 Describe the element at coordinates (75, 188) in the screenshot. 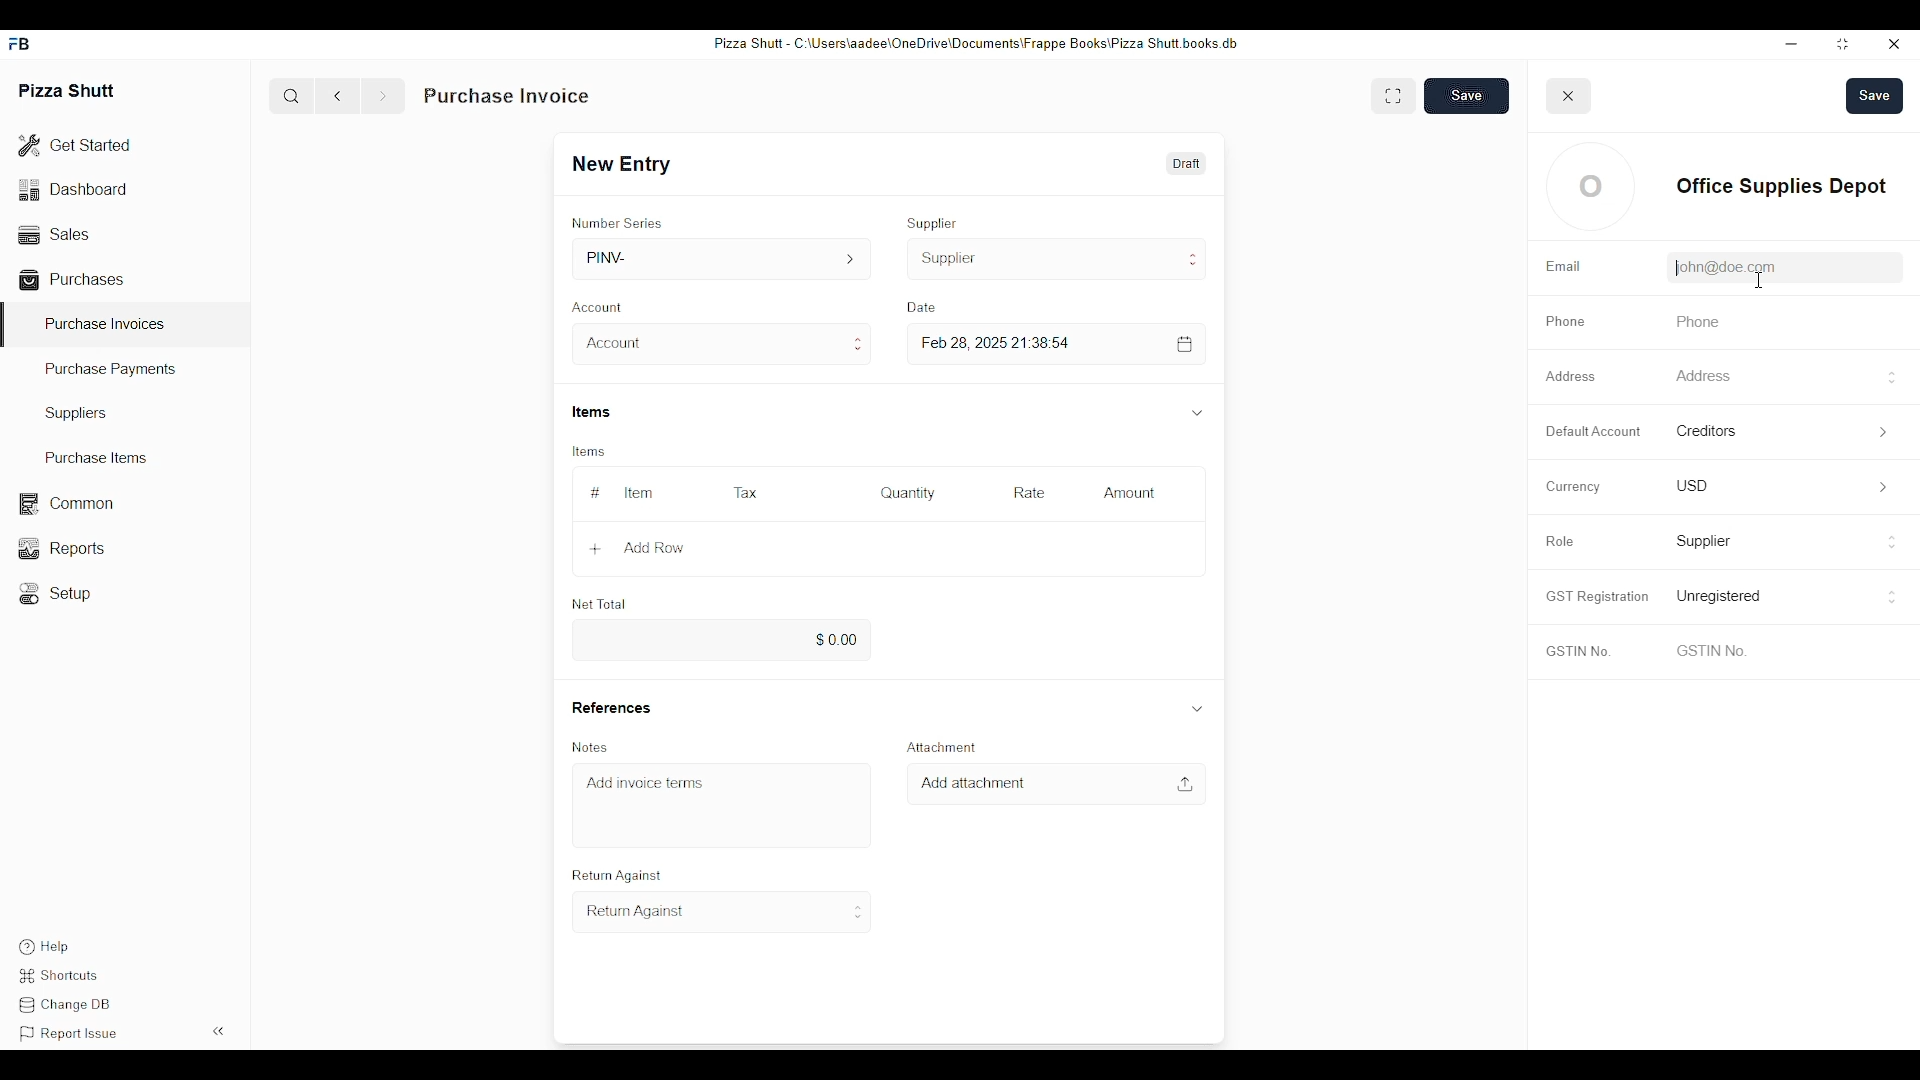

I see `Dashboard` at that location.